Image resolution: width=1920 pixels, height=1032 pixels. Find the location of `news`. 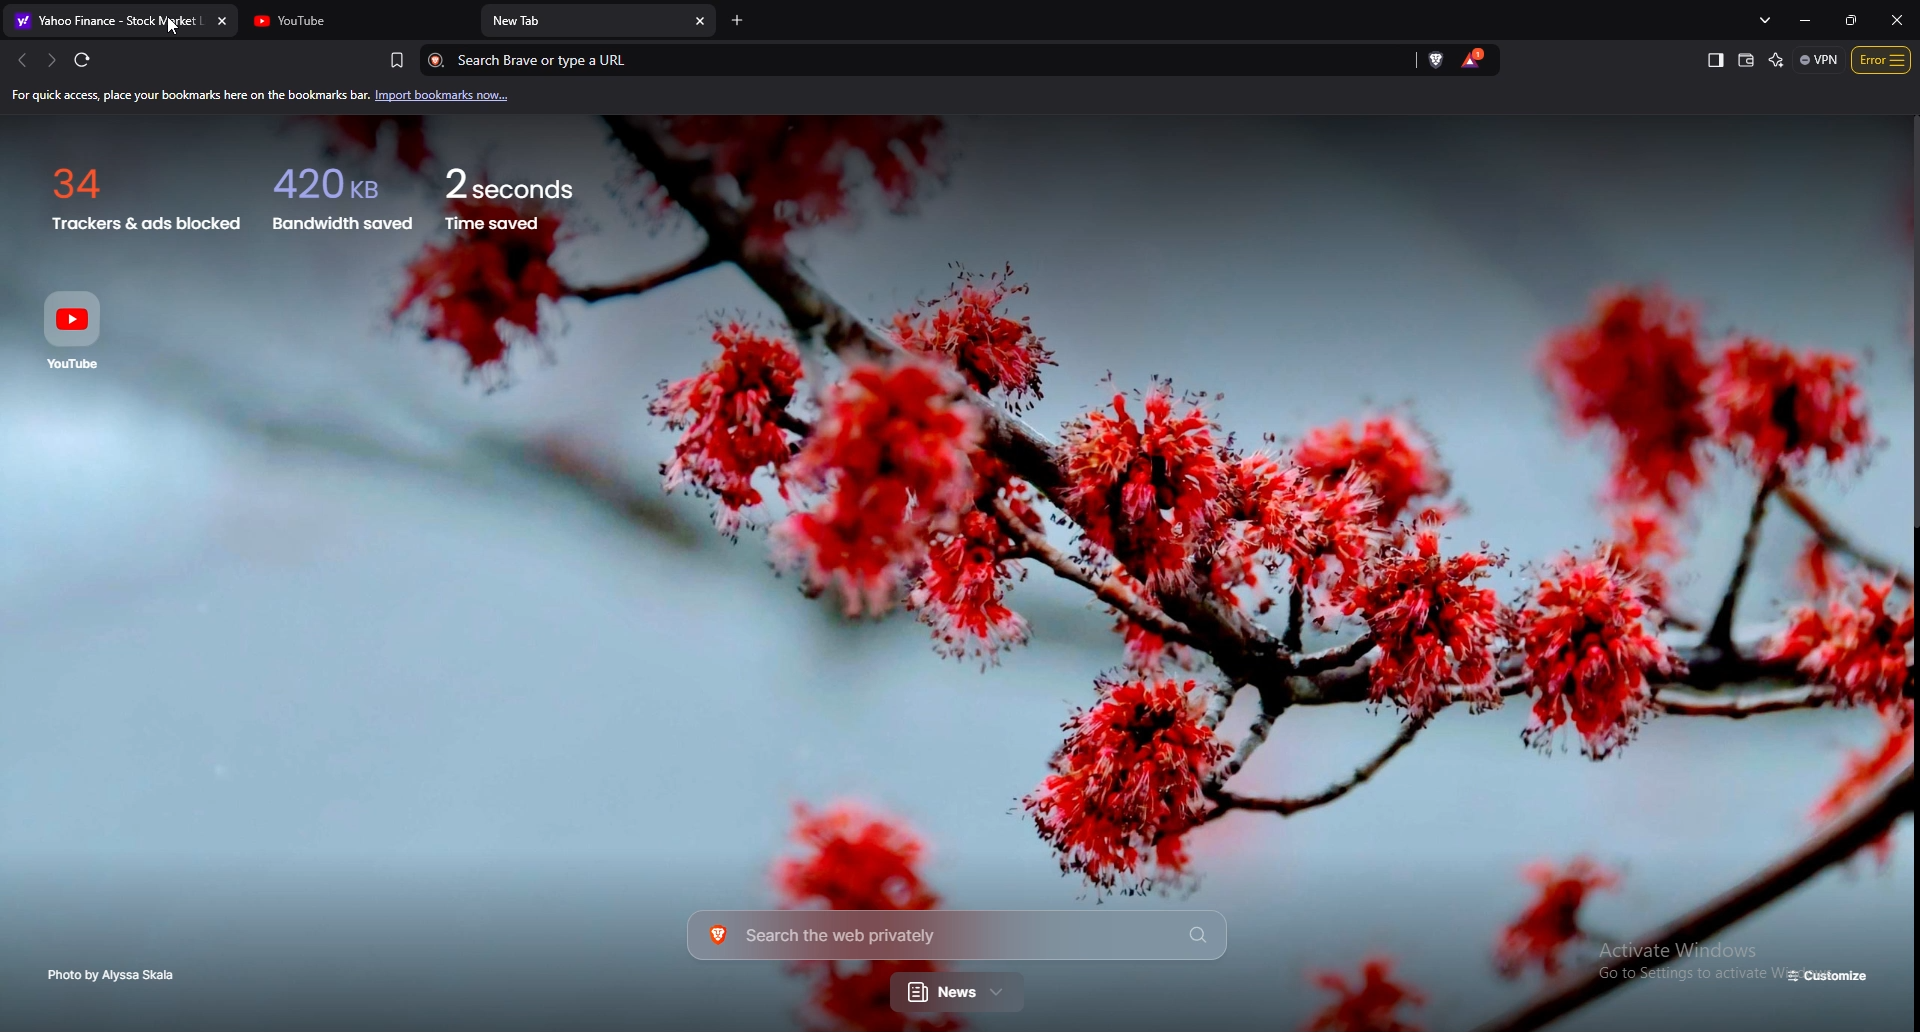

news is located at coordinates (959, 994).